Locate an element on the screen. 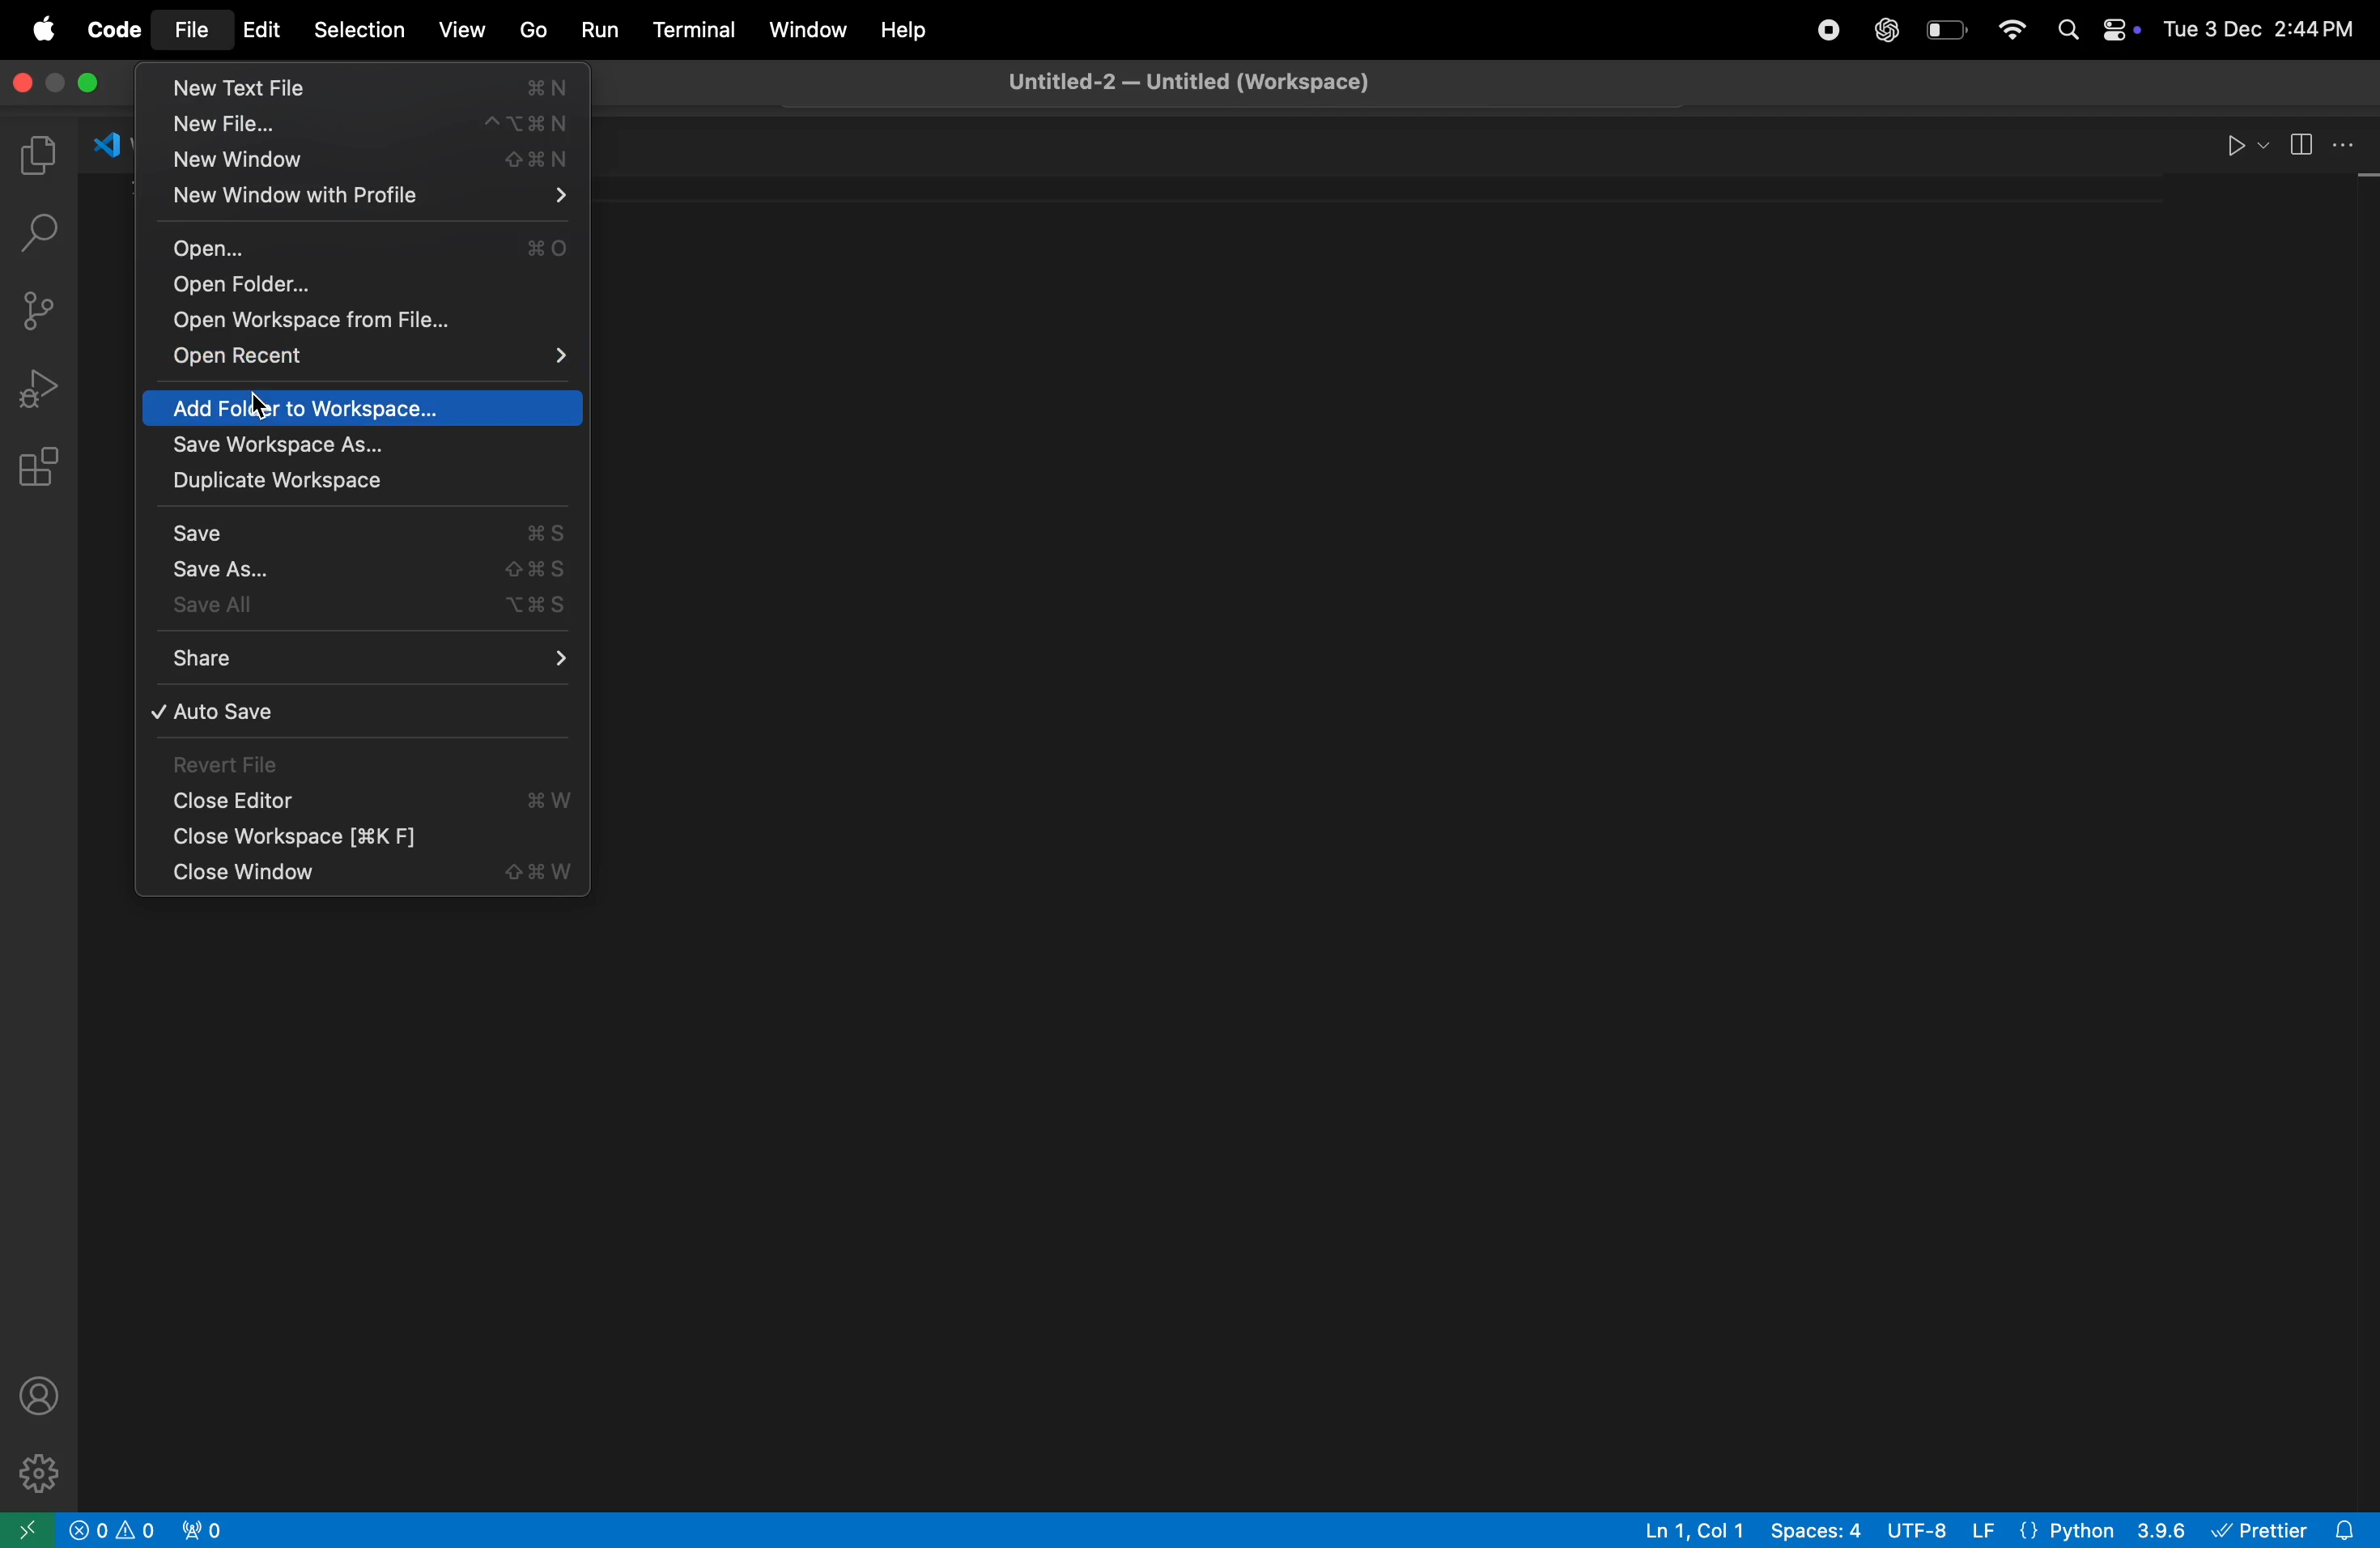 Image resolution: width=2380 pixels, height=1548 pixels. wifi is located at coordinates (2010, 31).